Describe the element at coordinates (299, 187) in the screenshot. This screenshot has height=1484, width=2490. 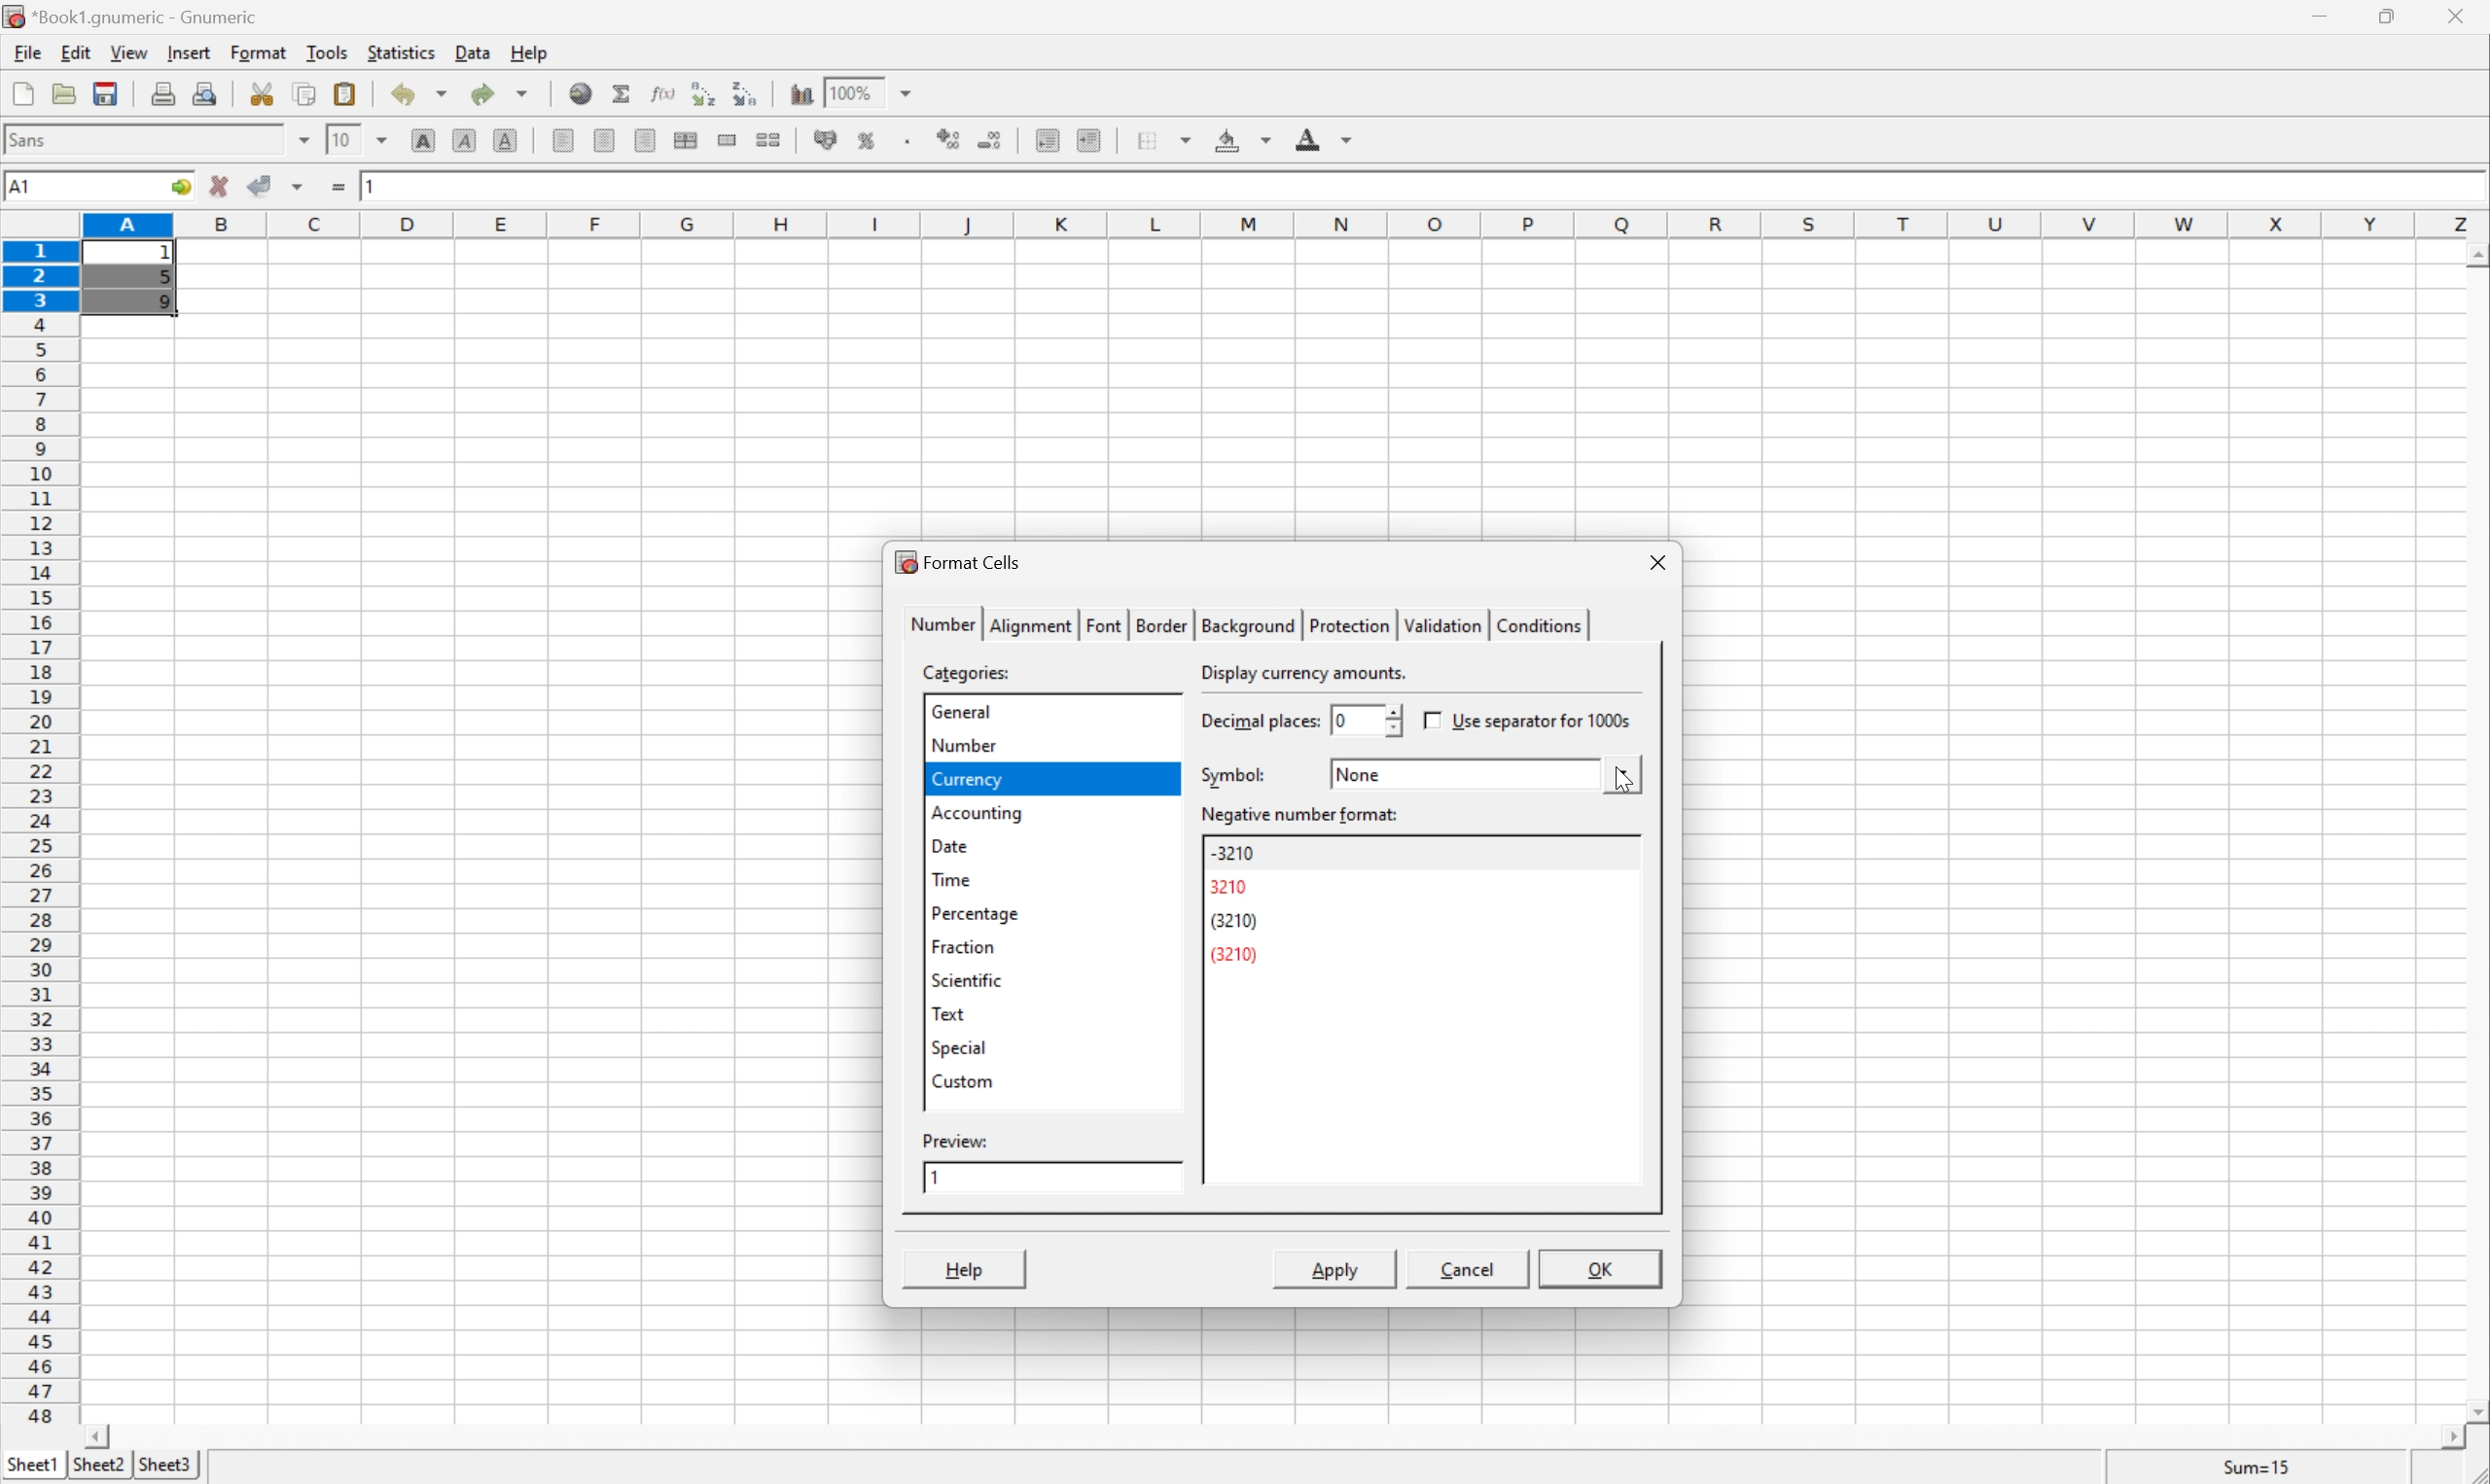
I see `accept changes across all selections` at that location.